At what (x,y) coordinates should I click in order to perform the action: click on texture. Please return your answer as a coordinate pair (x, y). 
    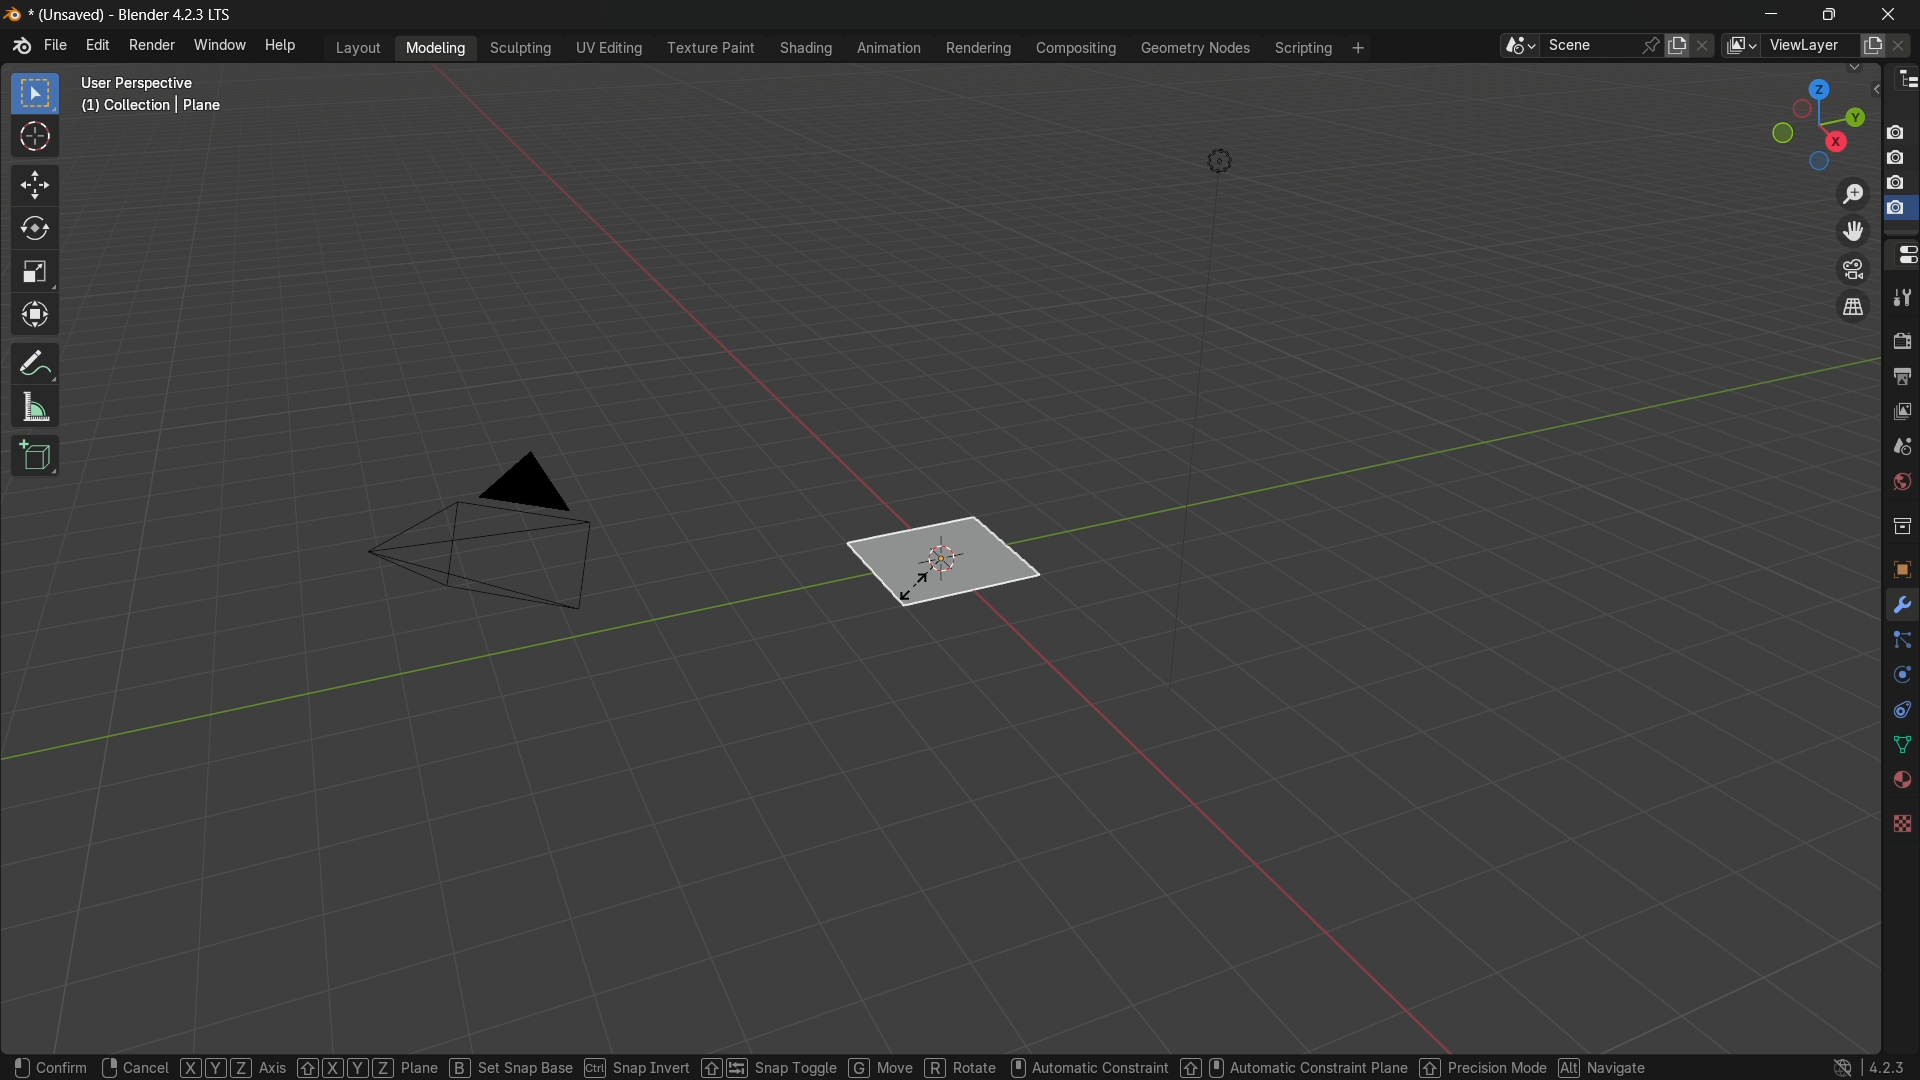
    Looking at the image, I should click on (1900, 822).